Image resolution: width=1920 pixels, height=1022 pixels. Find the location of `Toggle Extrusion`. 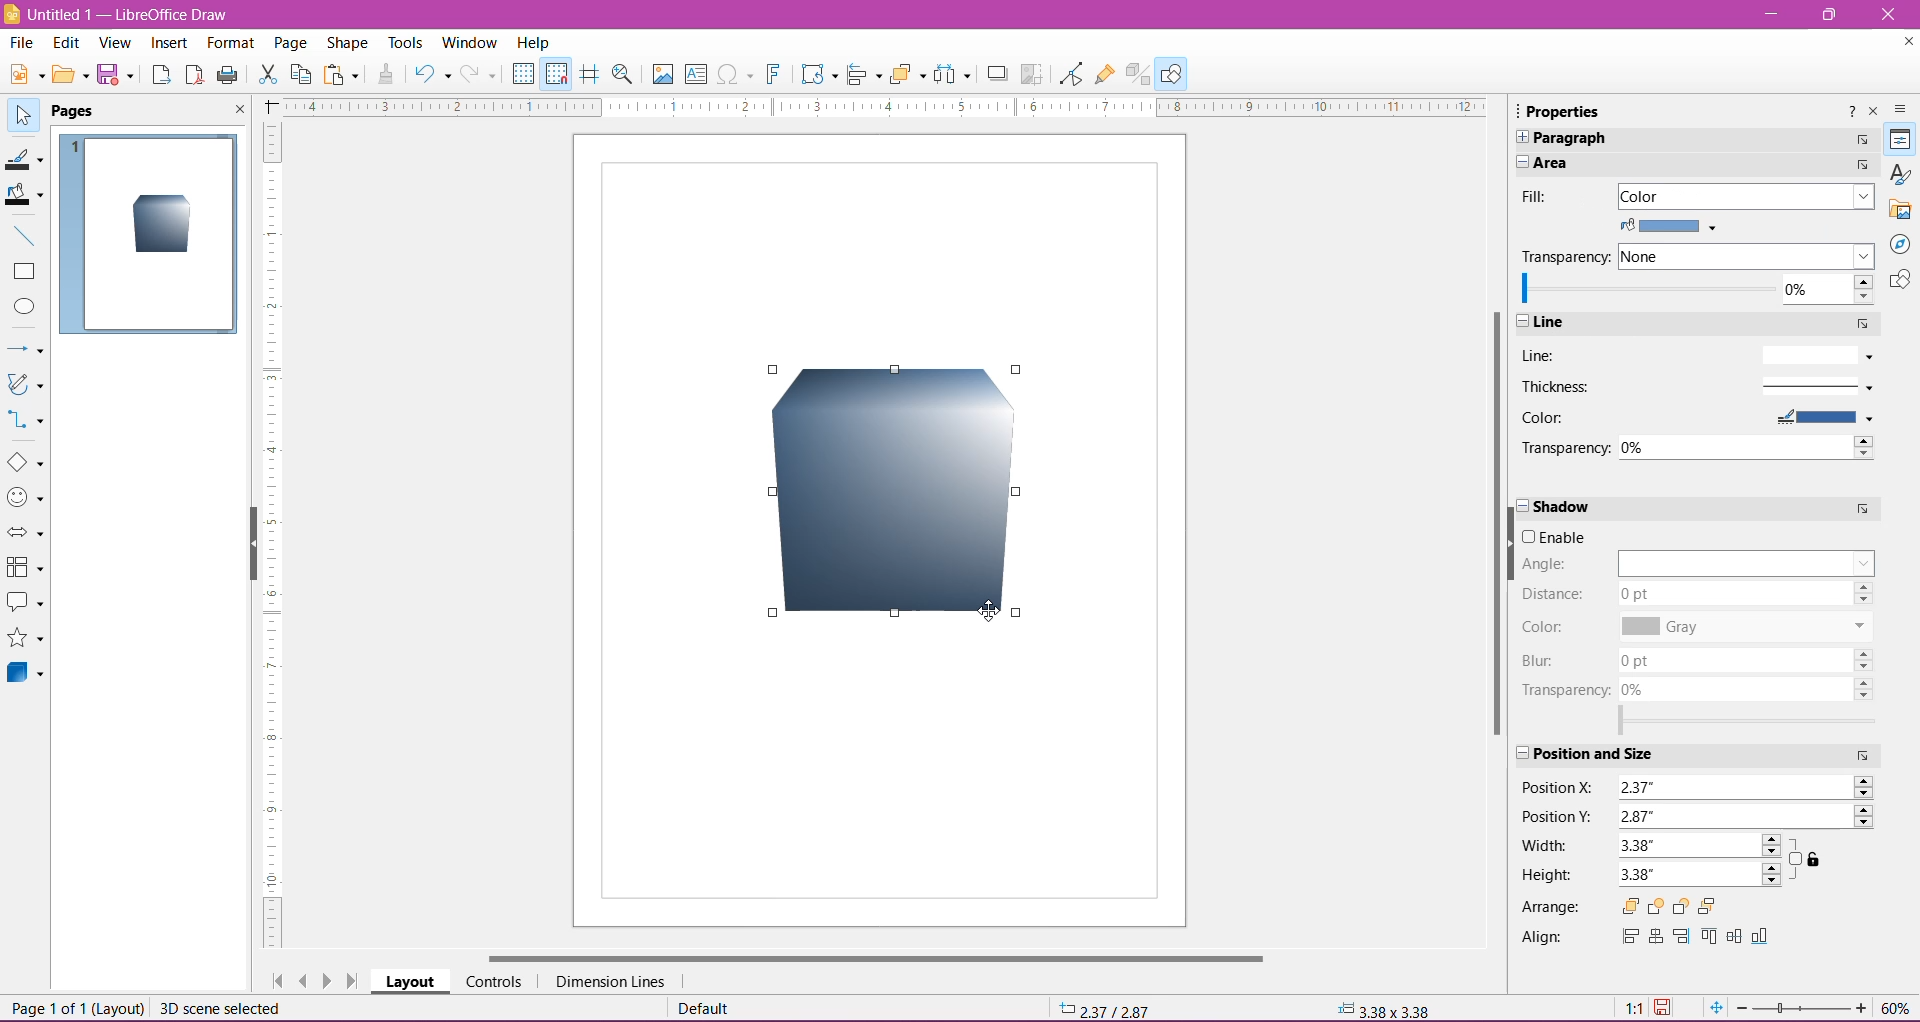

Toggle Extrusion is located at coordinates (1139, 74).